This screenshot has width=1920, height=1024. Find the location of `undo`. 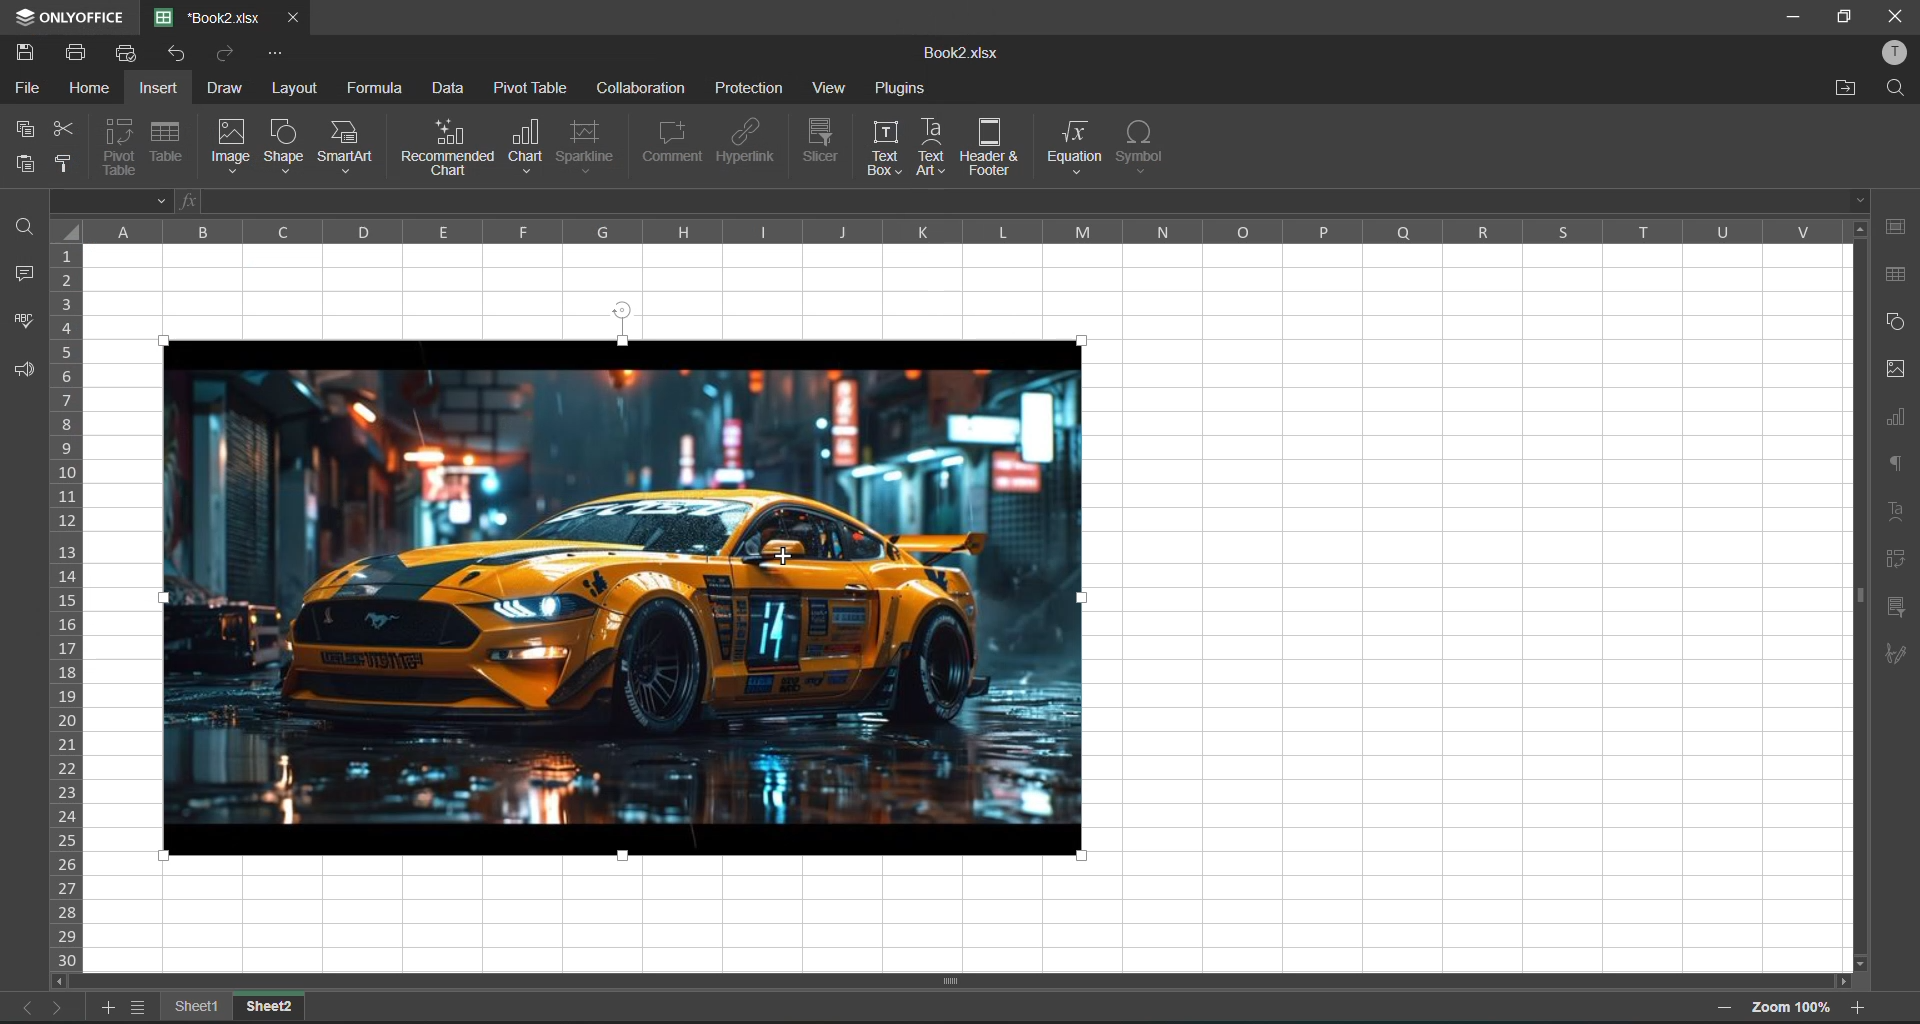

undo is located at coordinates (180, 54).